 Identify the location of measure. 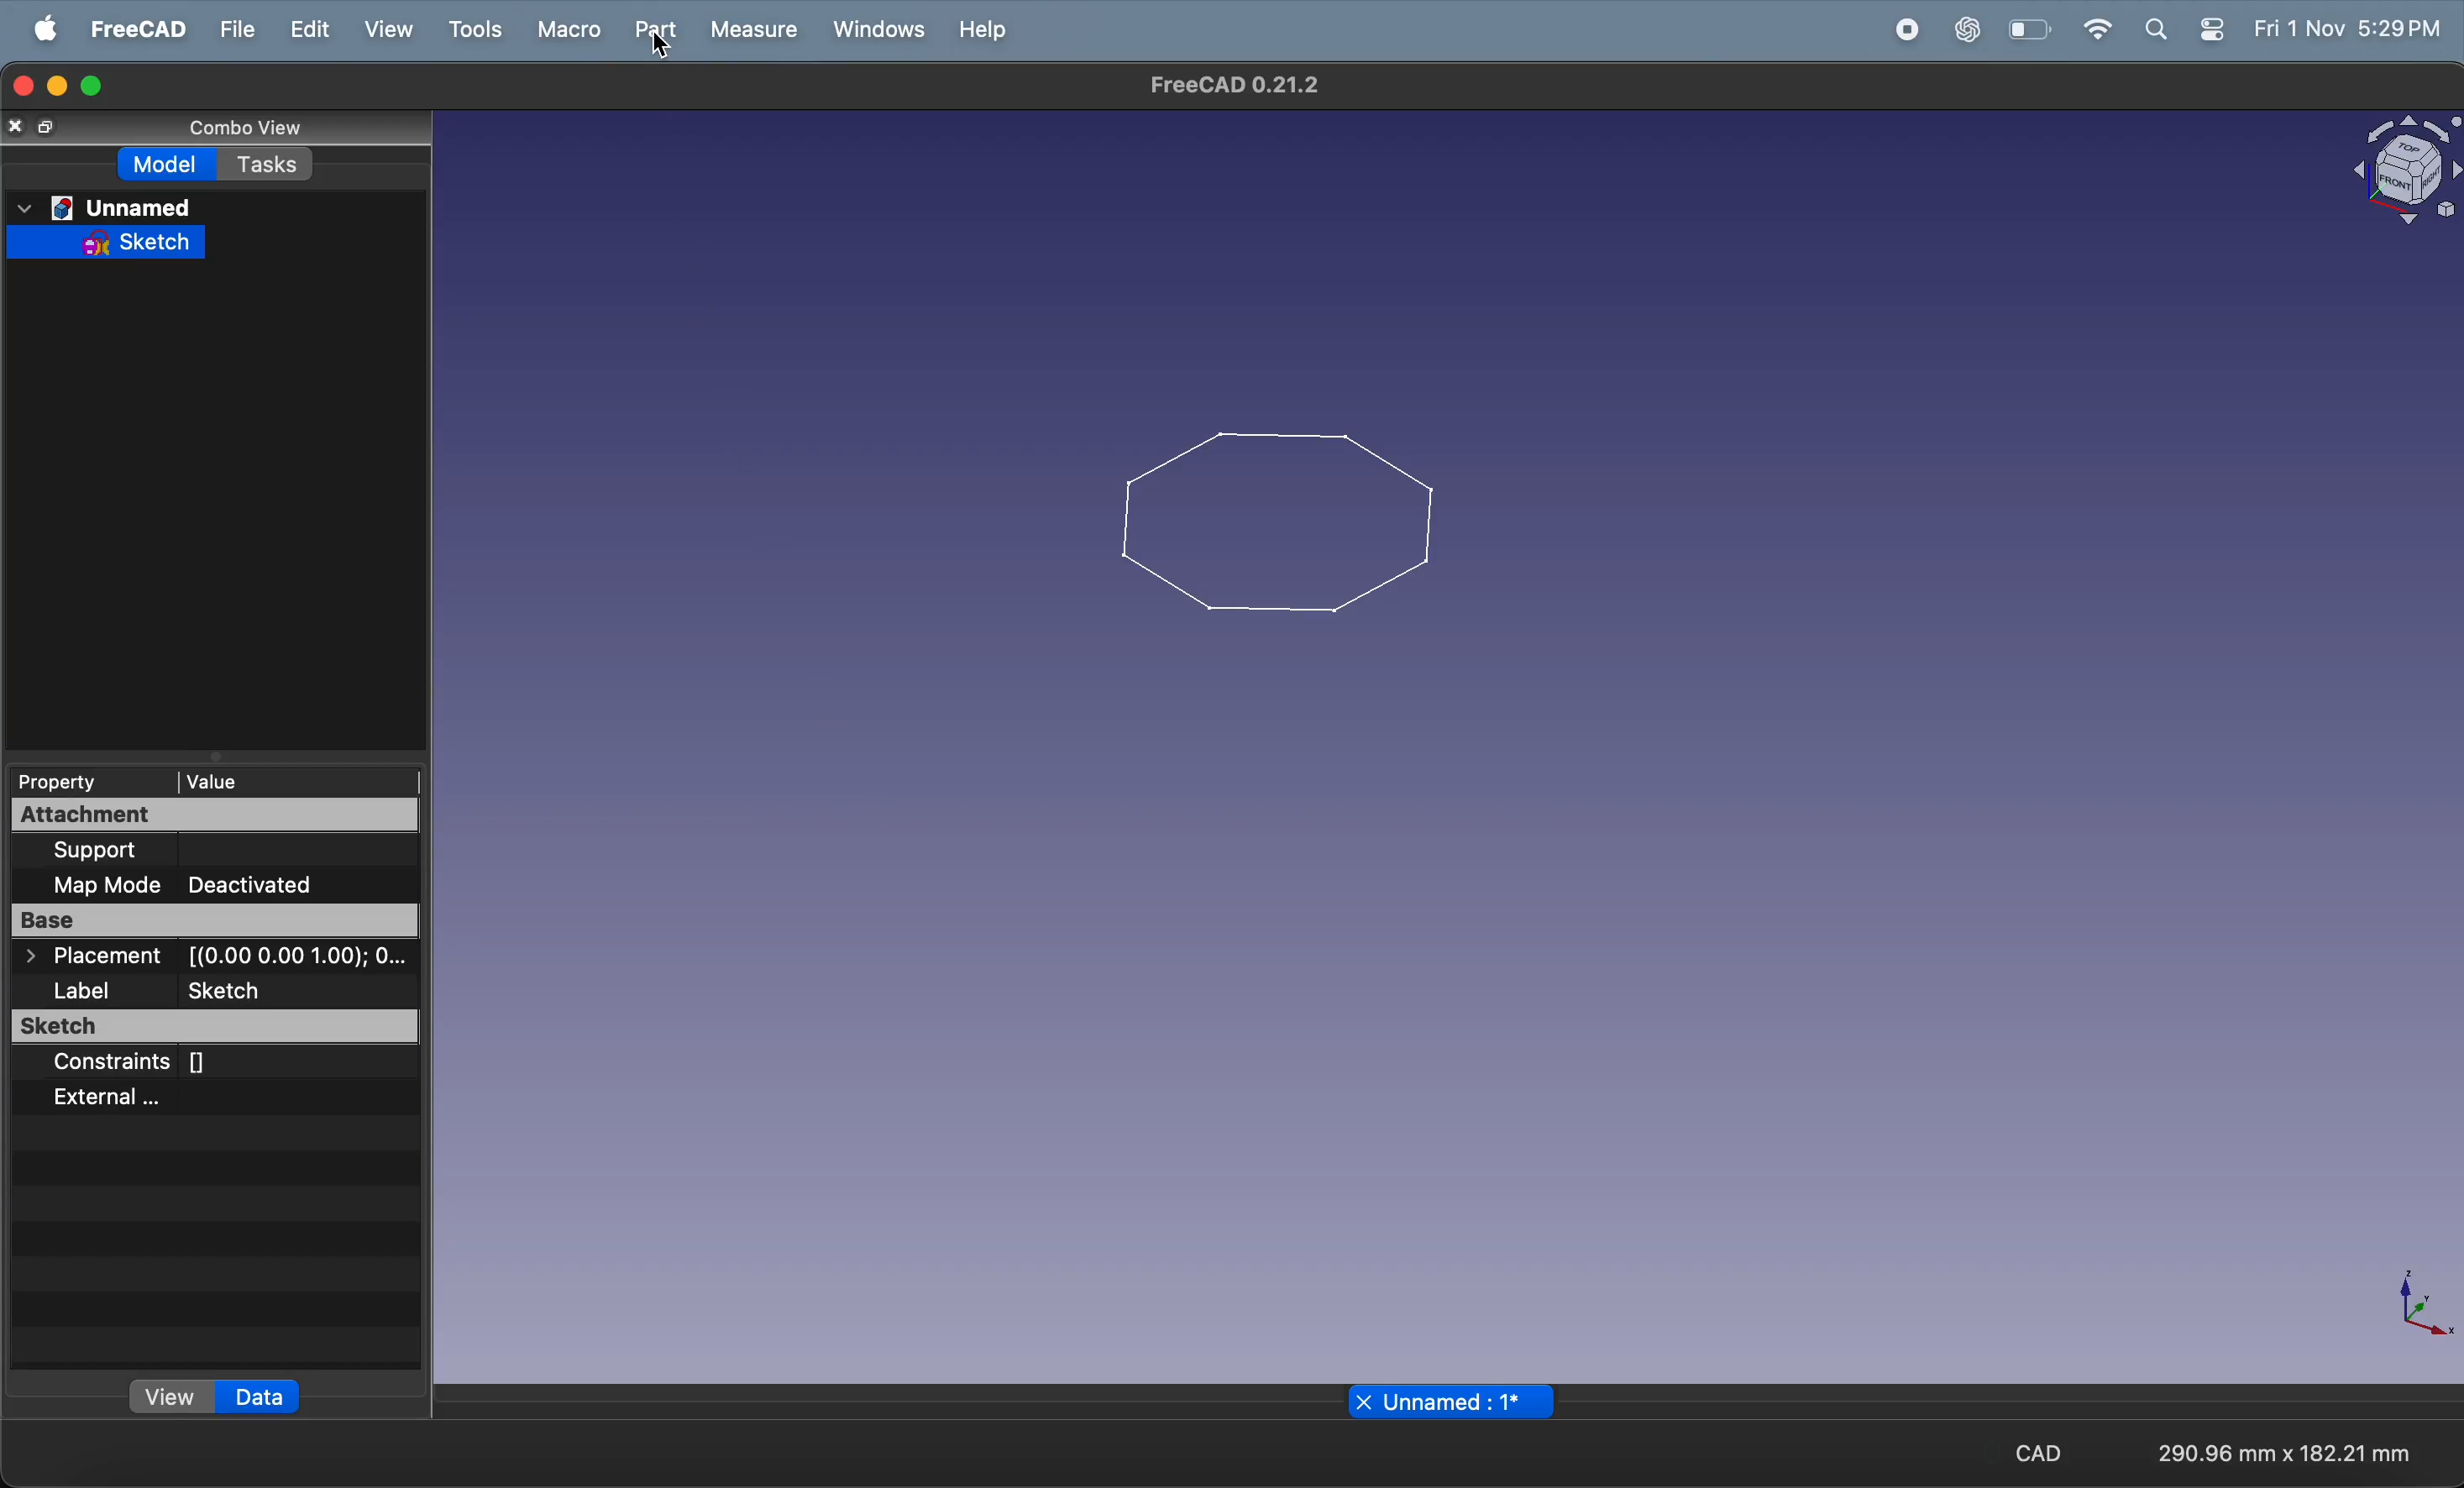
(755, 29).